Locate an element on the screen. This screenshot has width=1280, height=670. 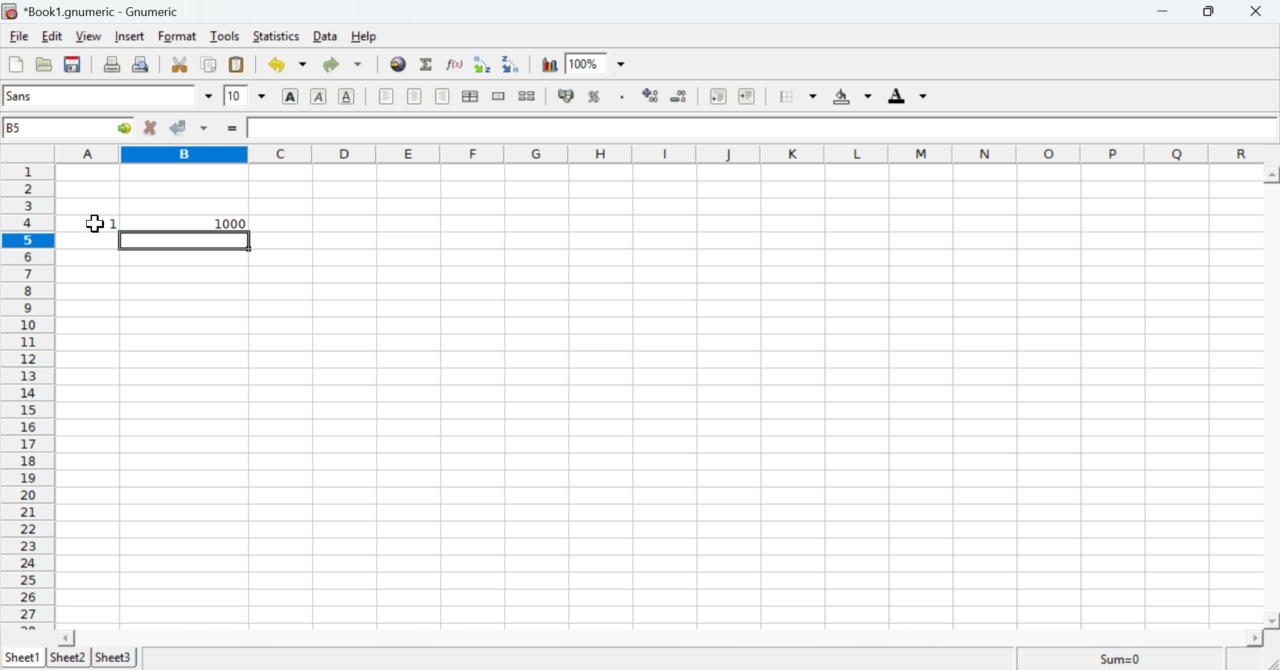
scroll left is located at coordinates (64, 638).